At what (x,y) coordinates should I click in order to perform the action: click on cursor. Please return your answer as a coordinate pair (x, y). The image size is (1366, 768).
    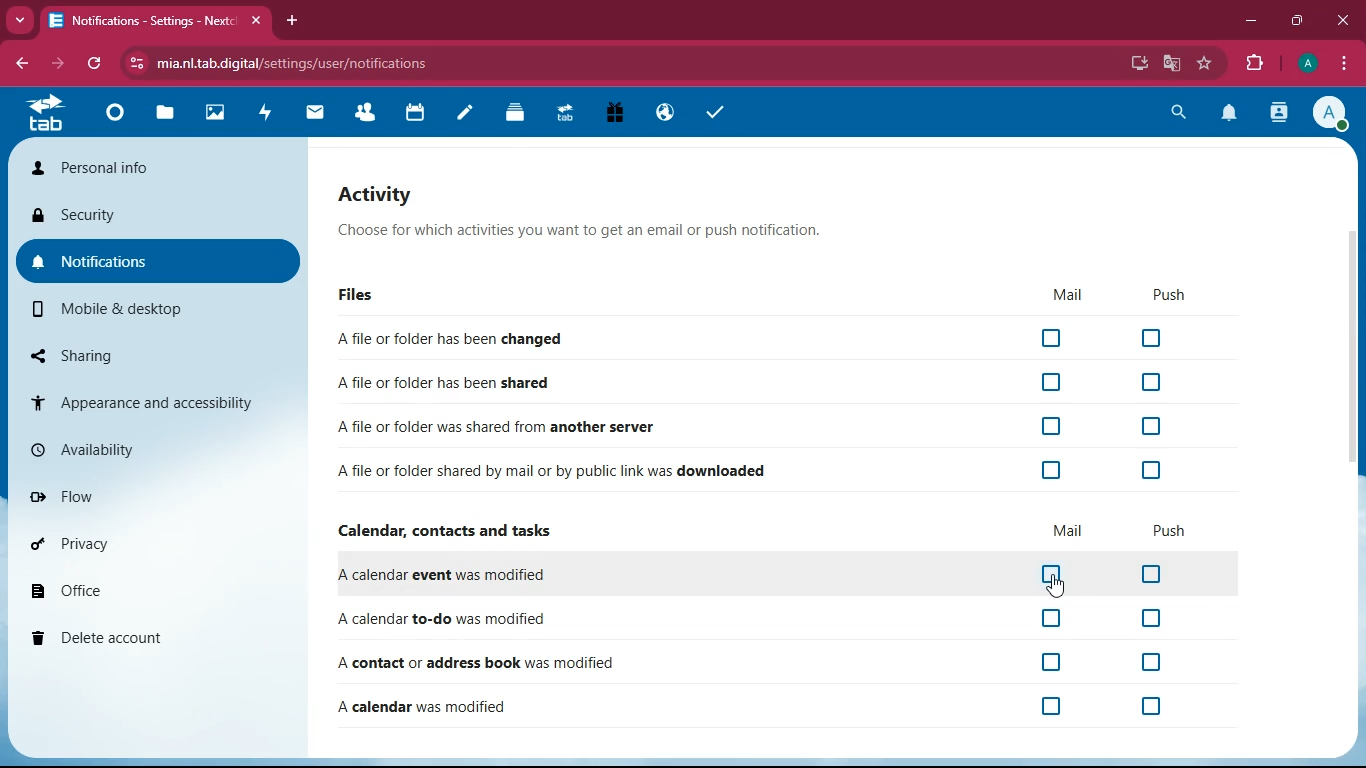
    Looking at the image, I should click on (1054, 586).